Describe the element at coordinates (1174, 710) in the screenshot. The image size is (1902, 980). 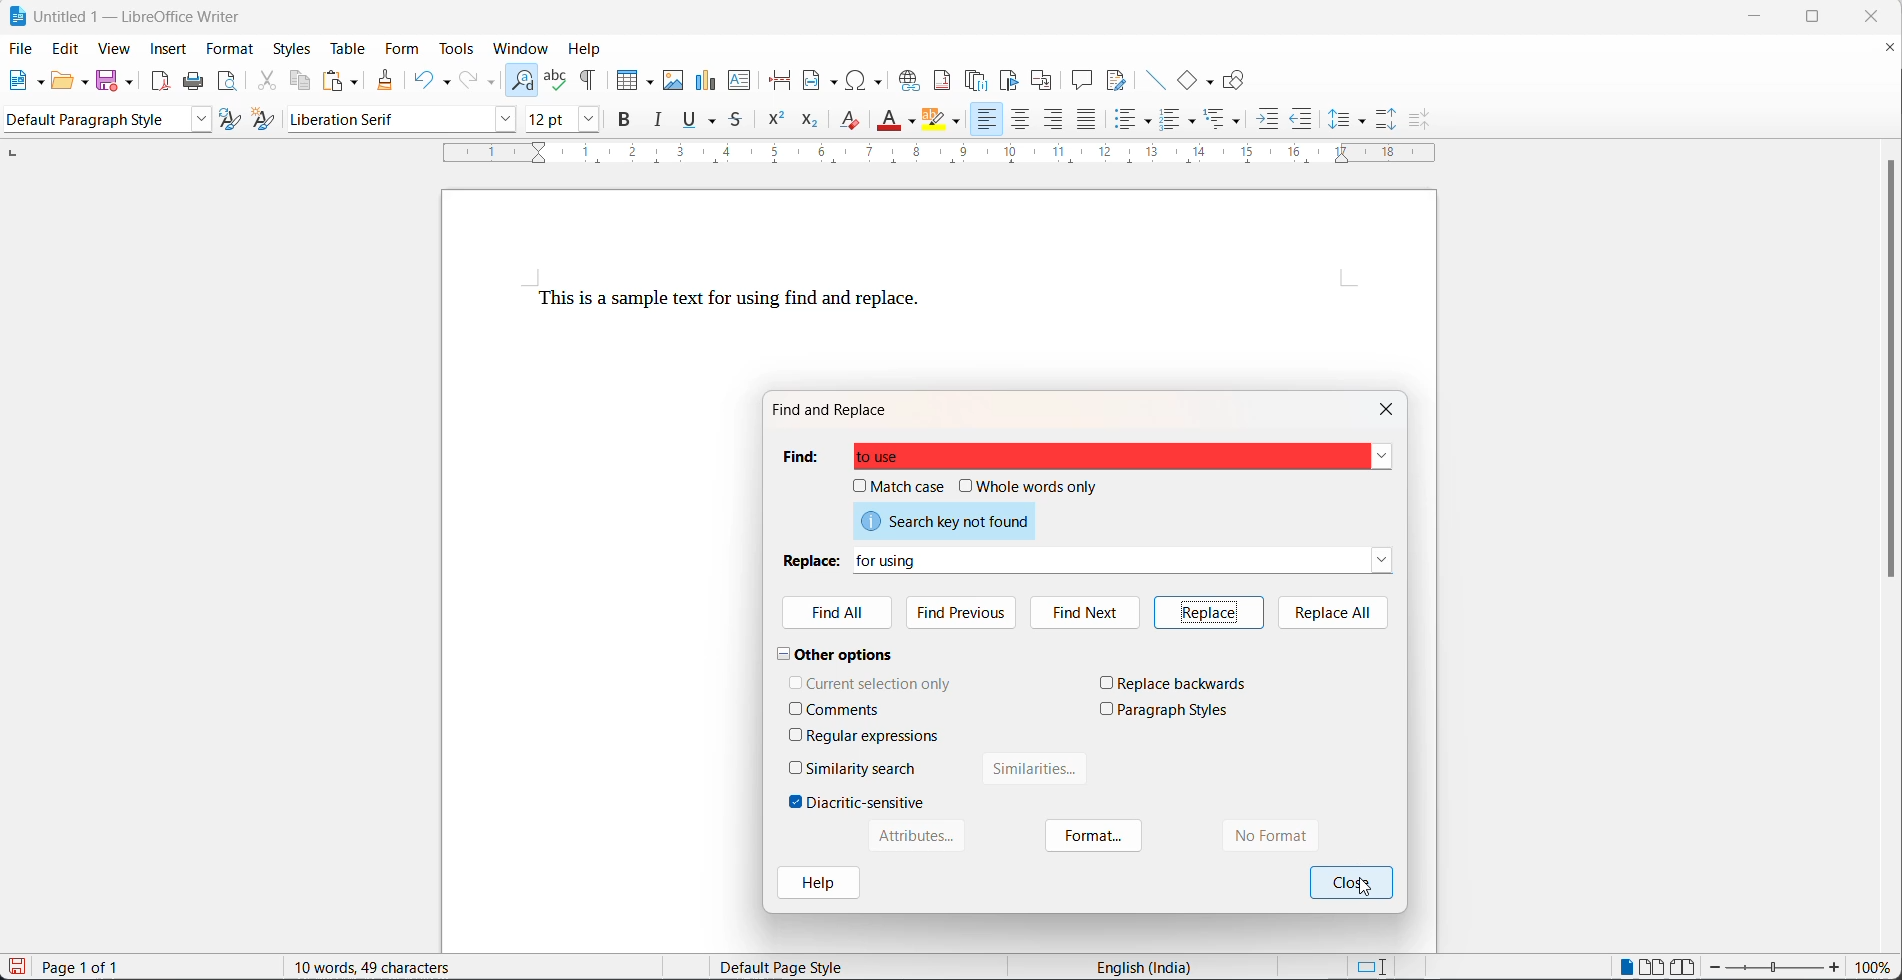
I see `paragraph styles` at that location.